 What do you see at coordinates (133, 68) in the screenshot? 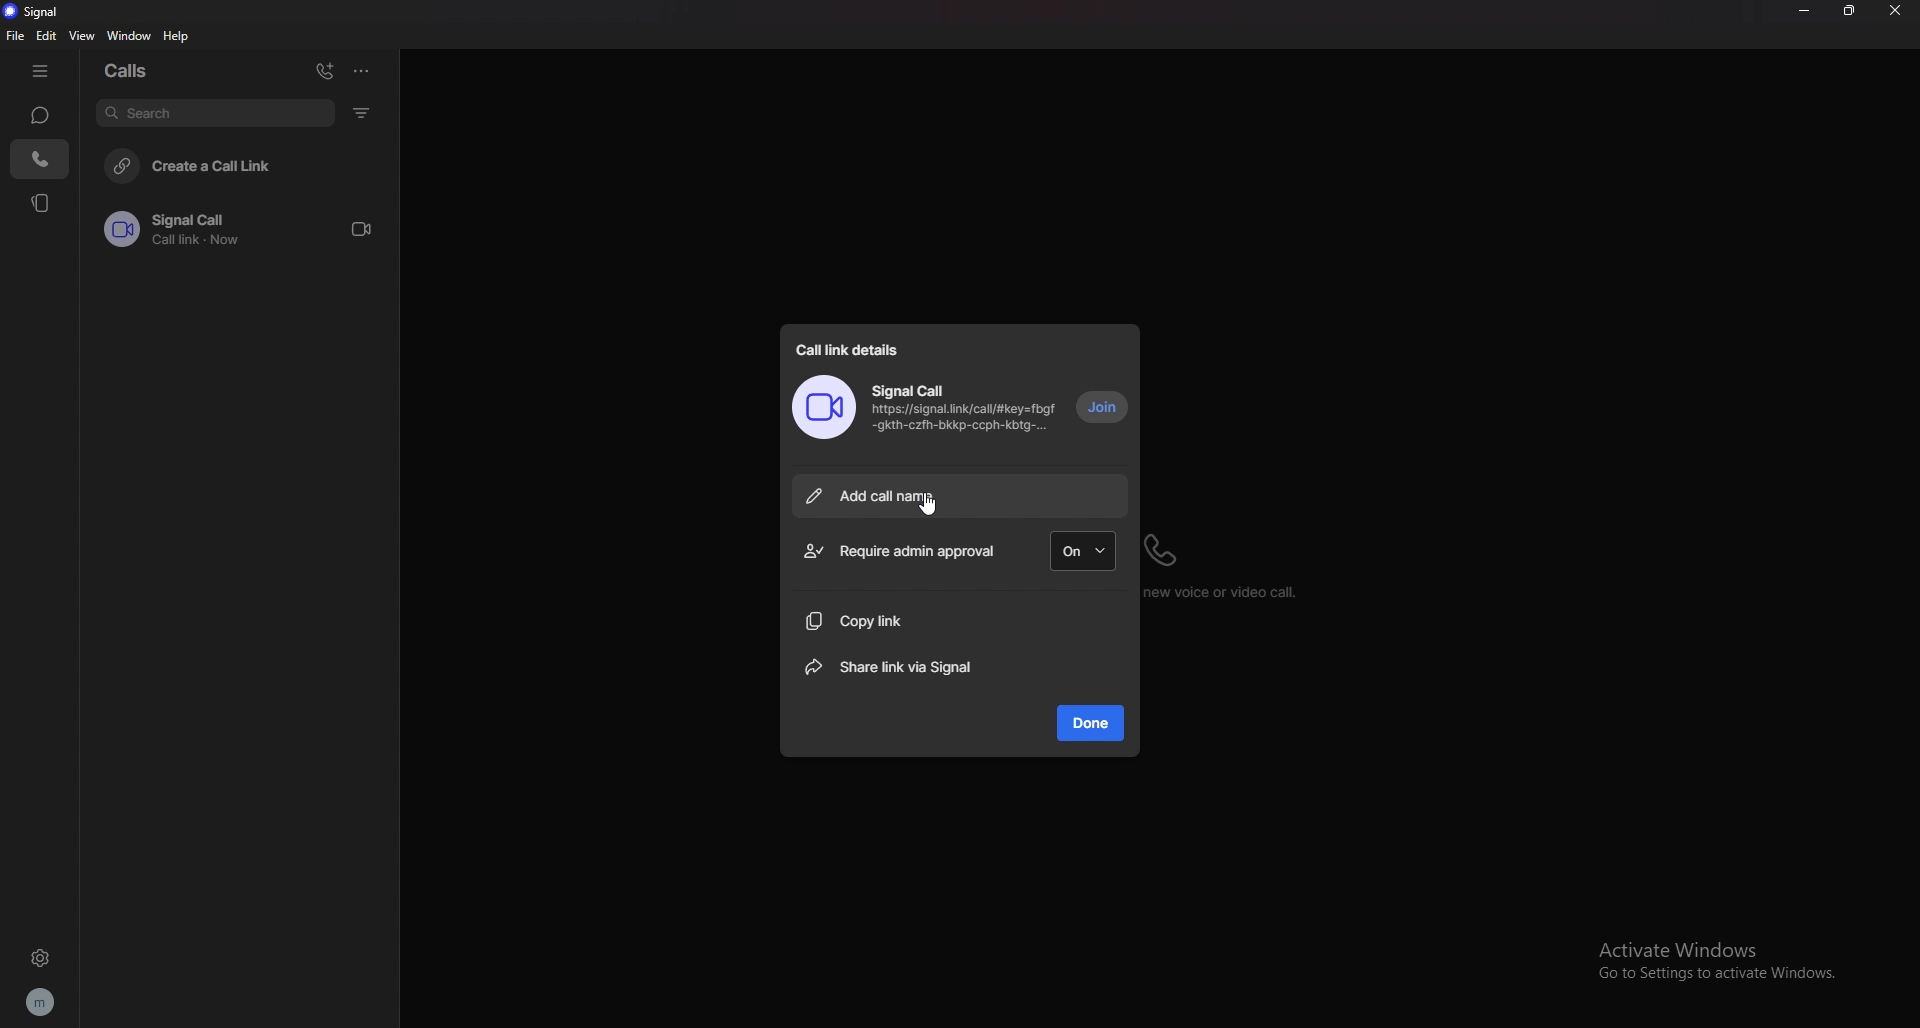
I see `calls` at bounding box center [133, 68].